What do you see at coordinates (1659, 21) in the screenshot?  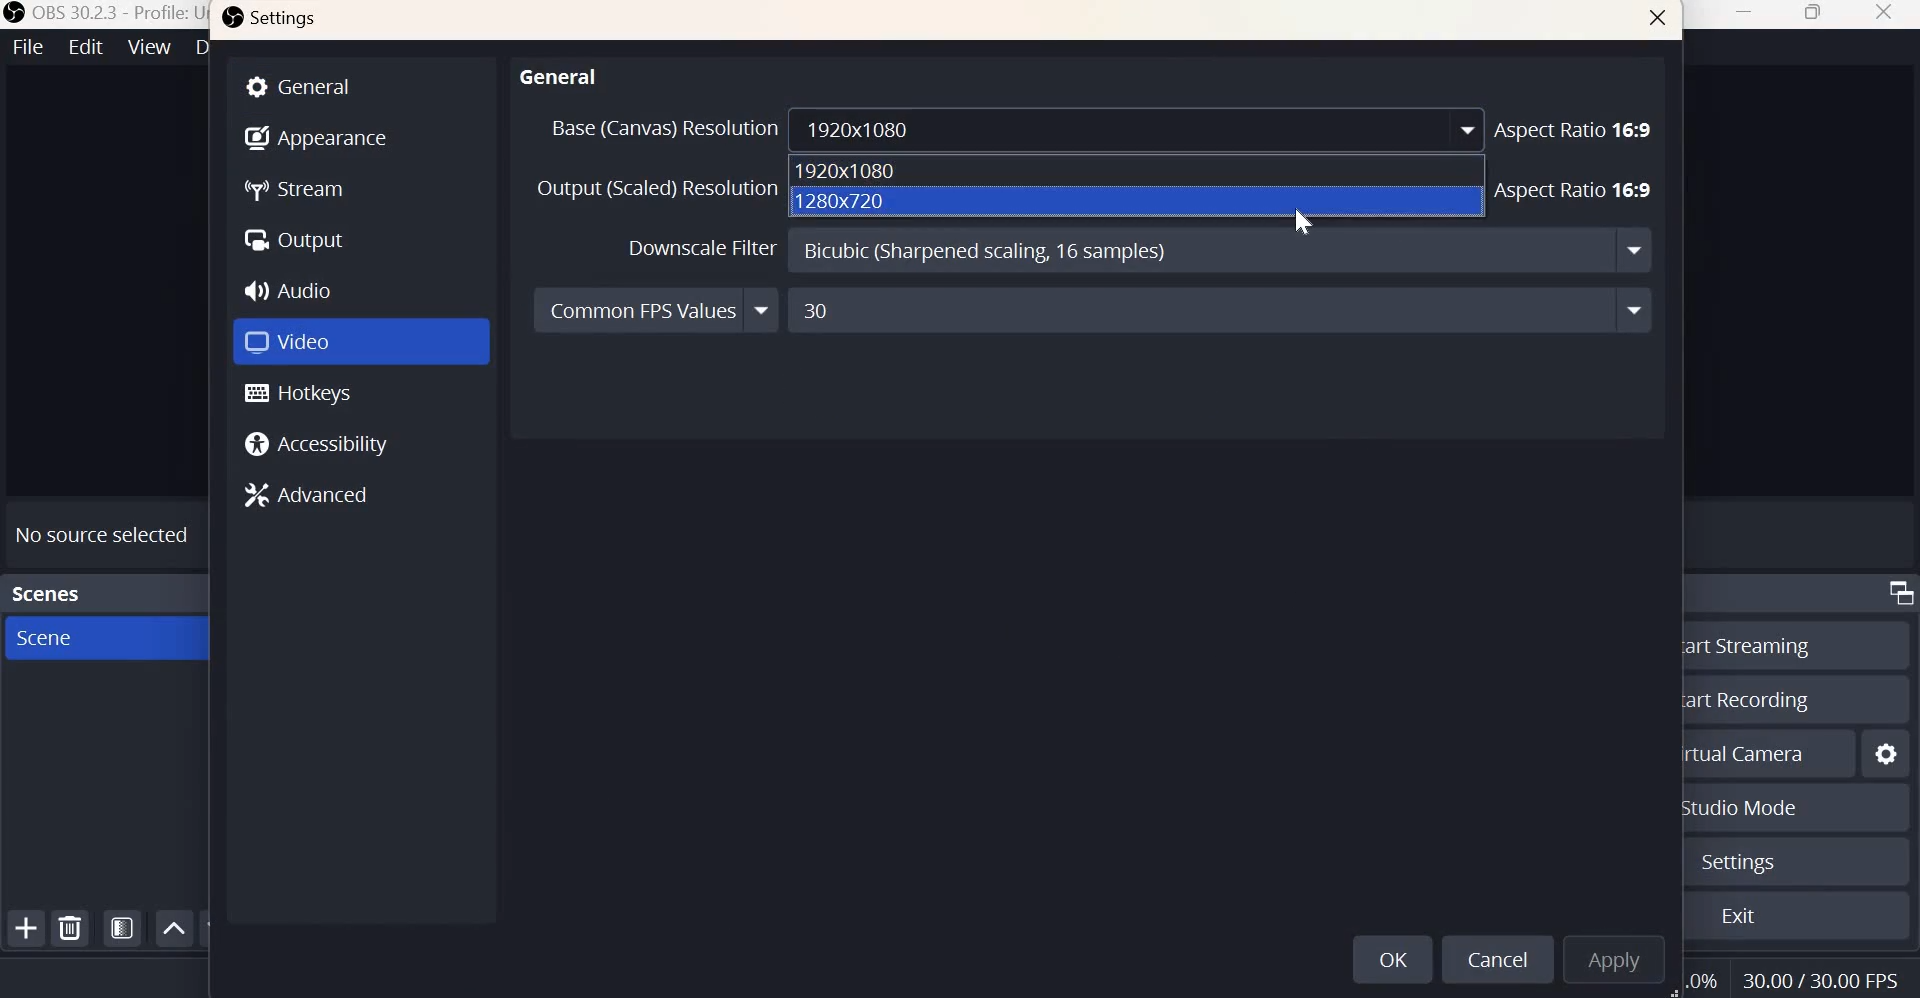 I see `close` at bounding box center [1659, 21].